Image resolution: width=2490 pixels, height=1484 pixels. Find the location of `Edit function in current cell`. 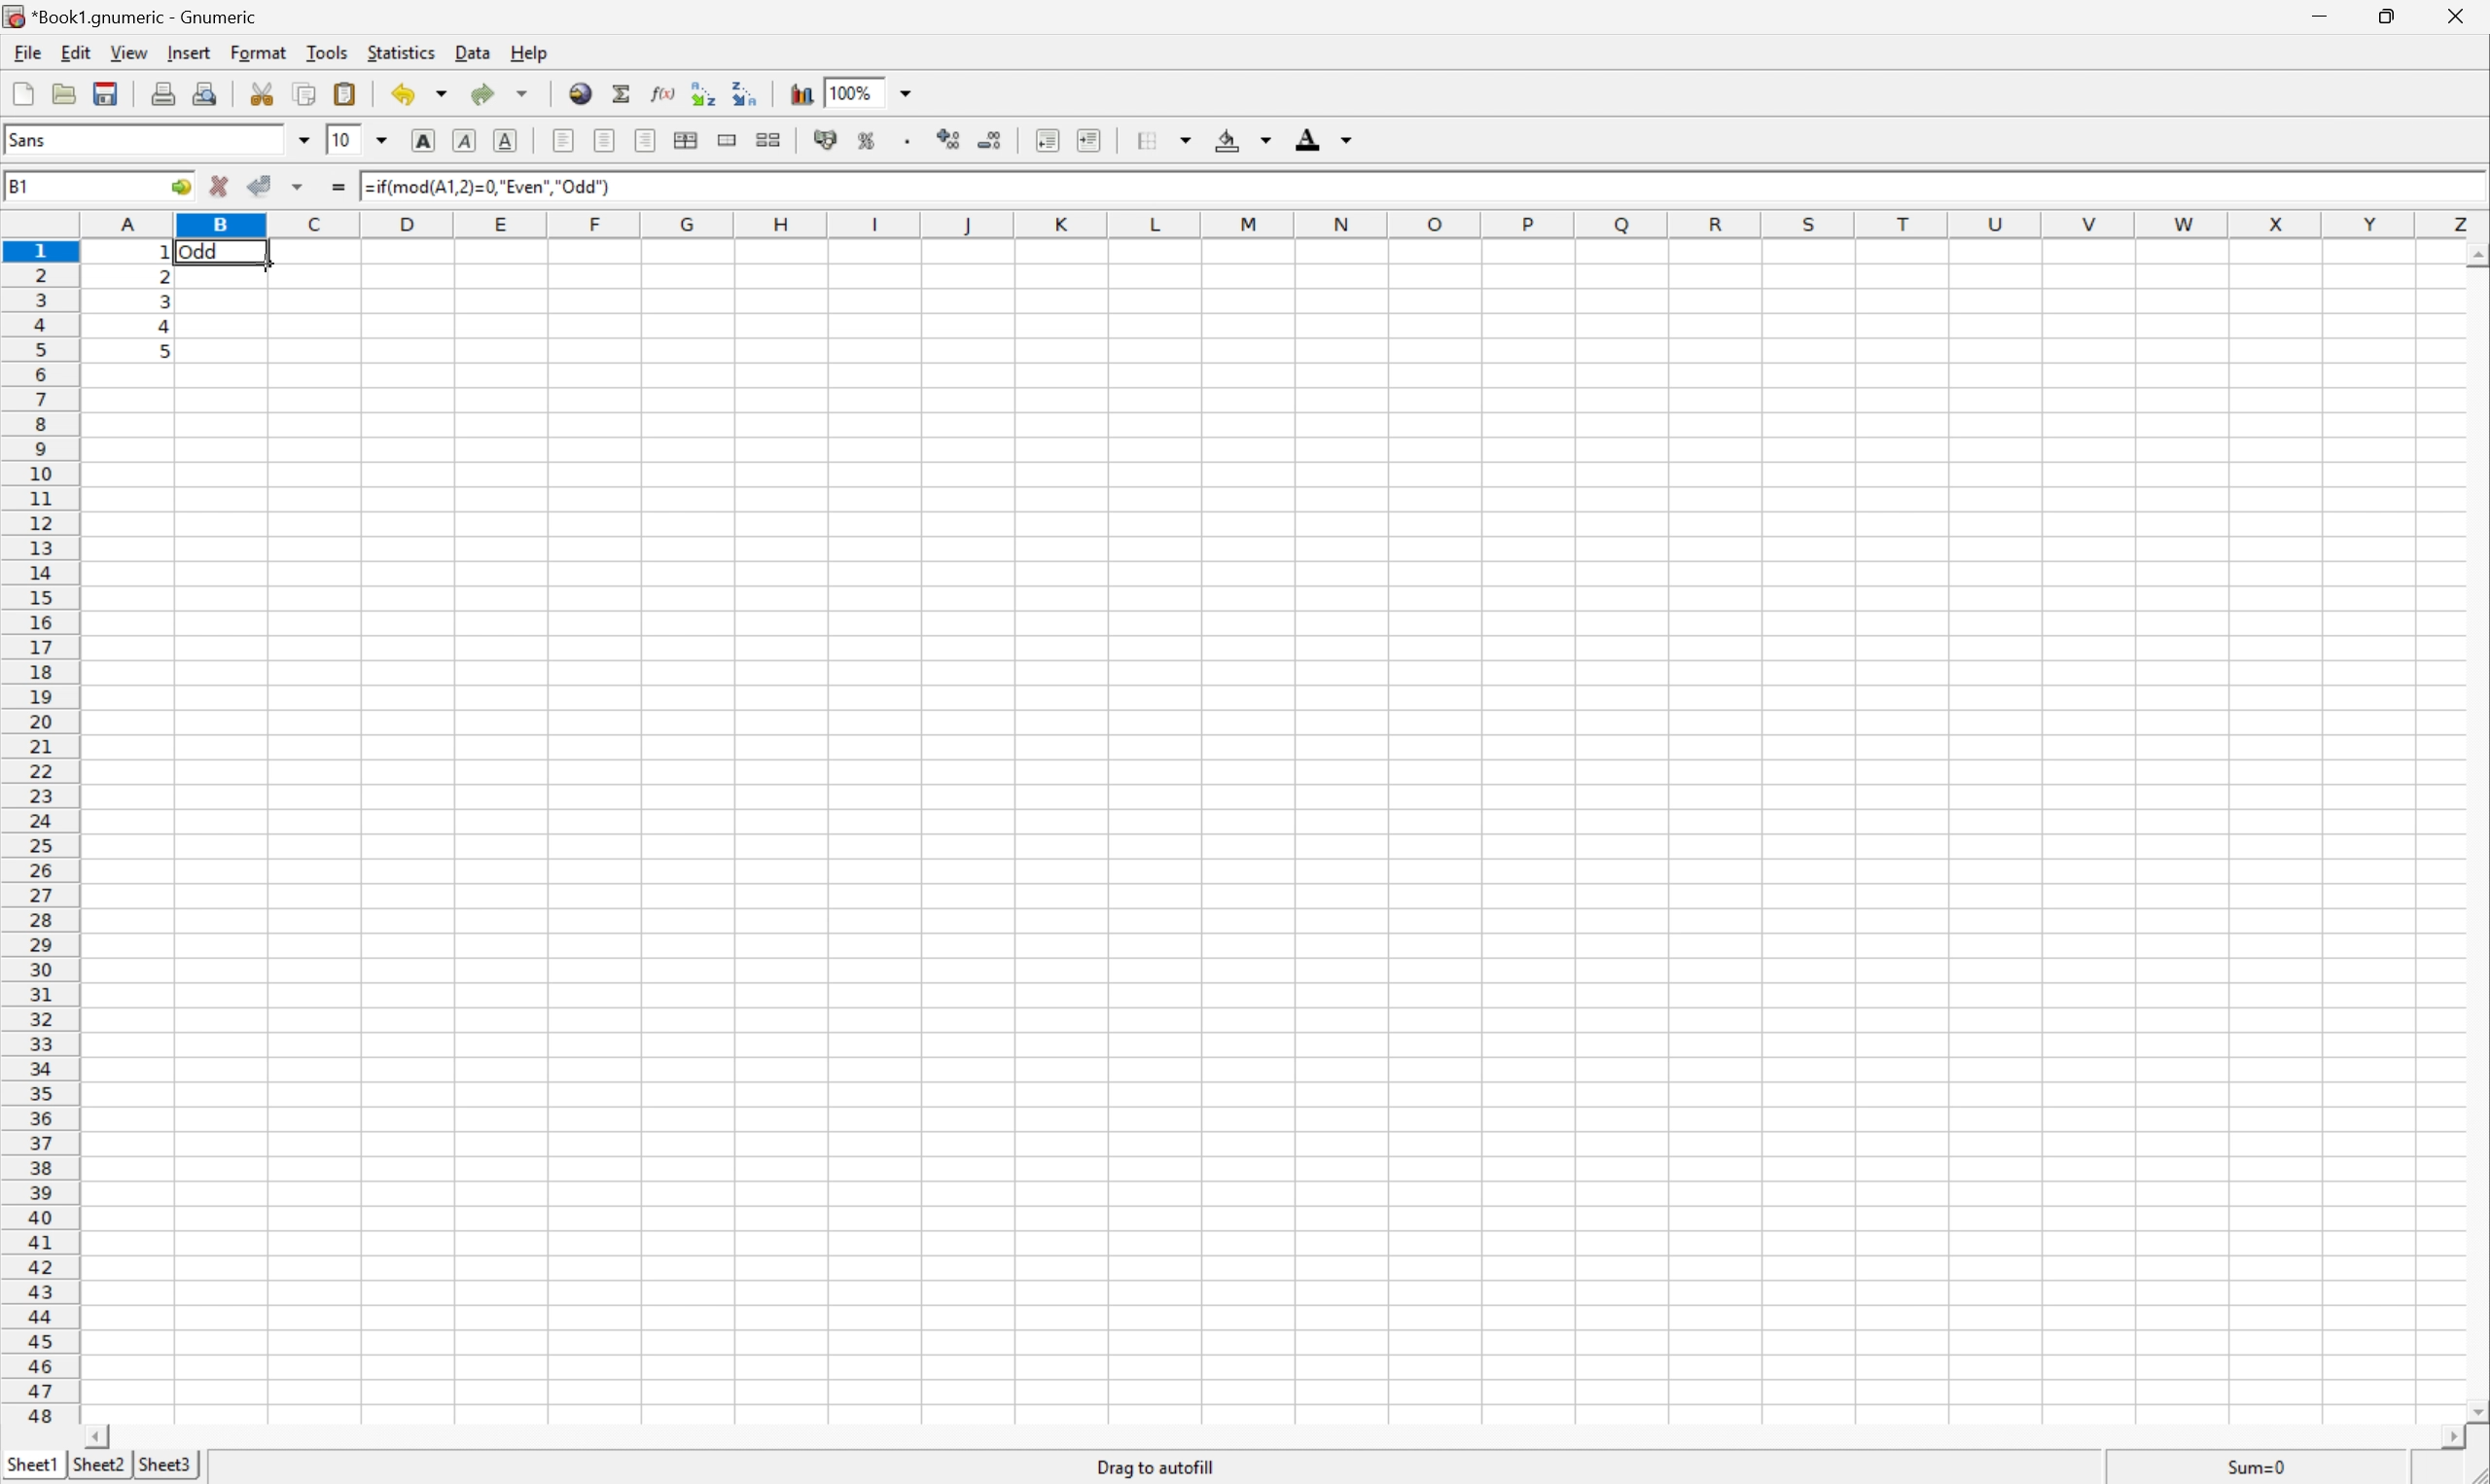

Edit function in current cell is located at coordinates (662, 95).